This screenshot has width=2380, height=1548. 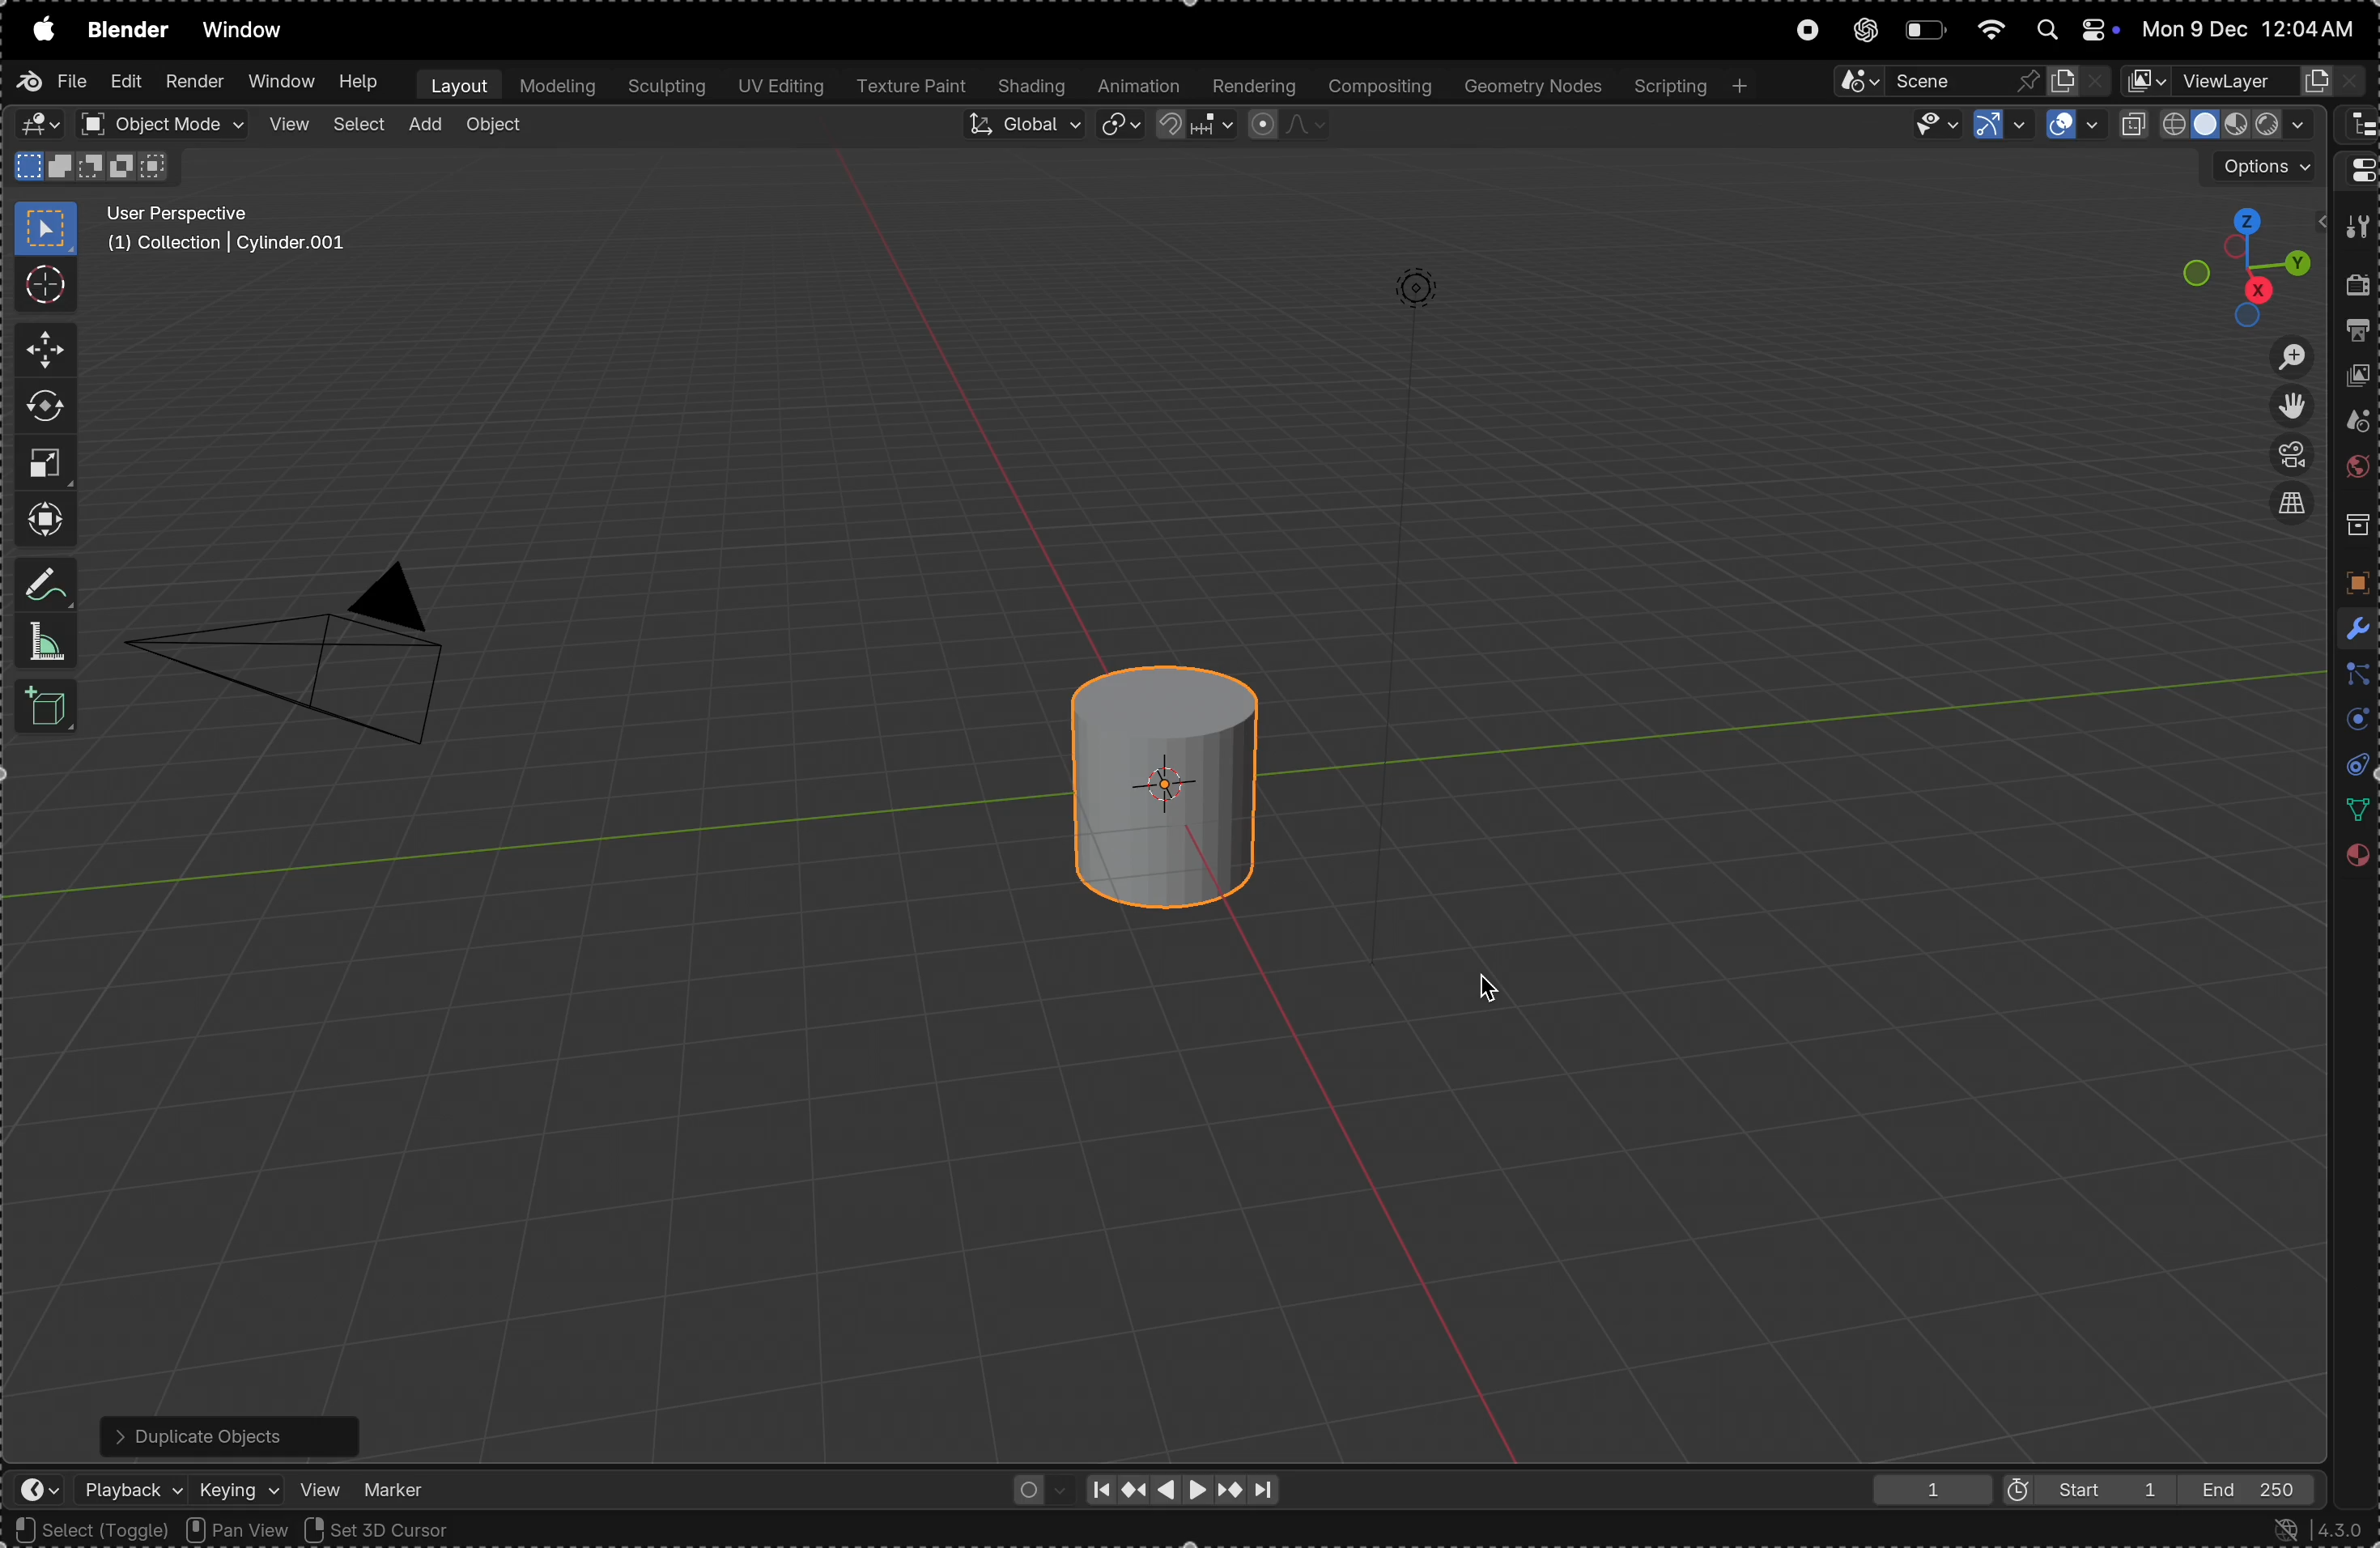 What do you see at coordinates (2355, 228) in the screenshot?
I see `tool` at bounding box center [2355, 228].